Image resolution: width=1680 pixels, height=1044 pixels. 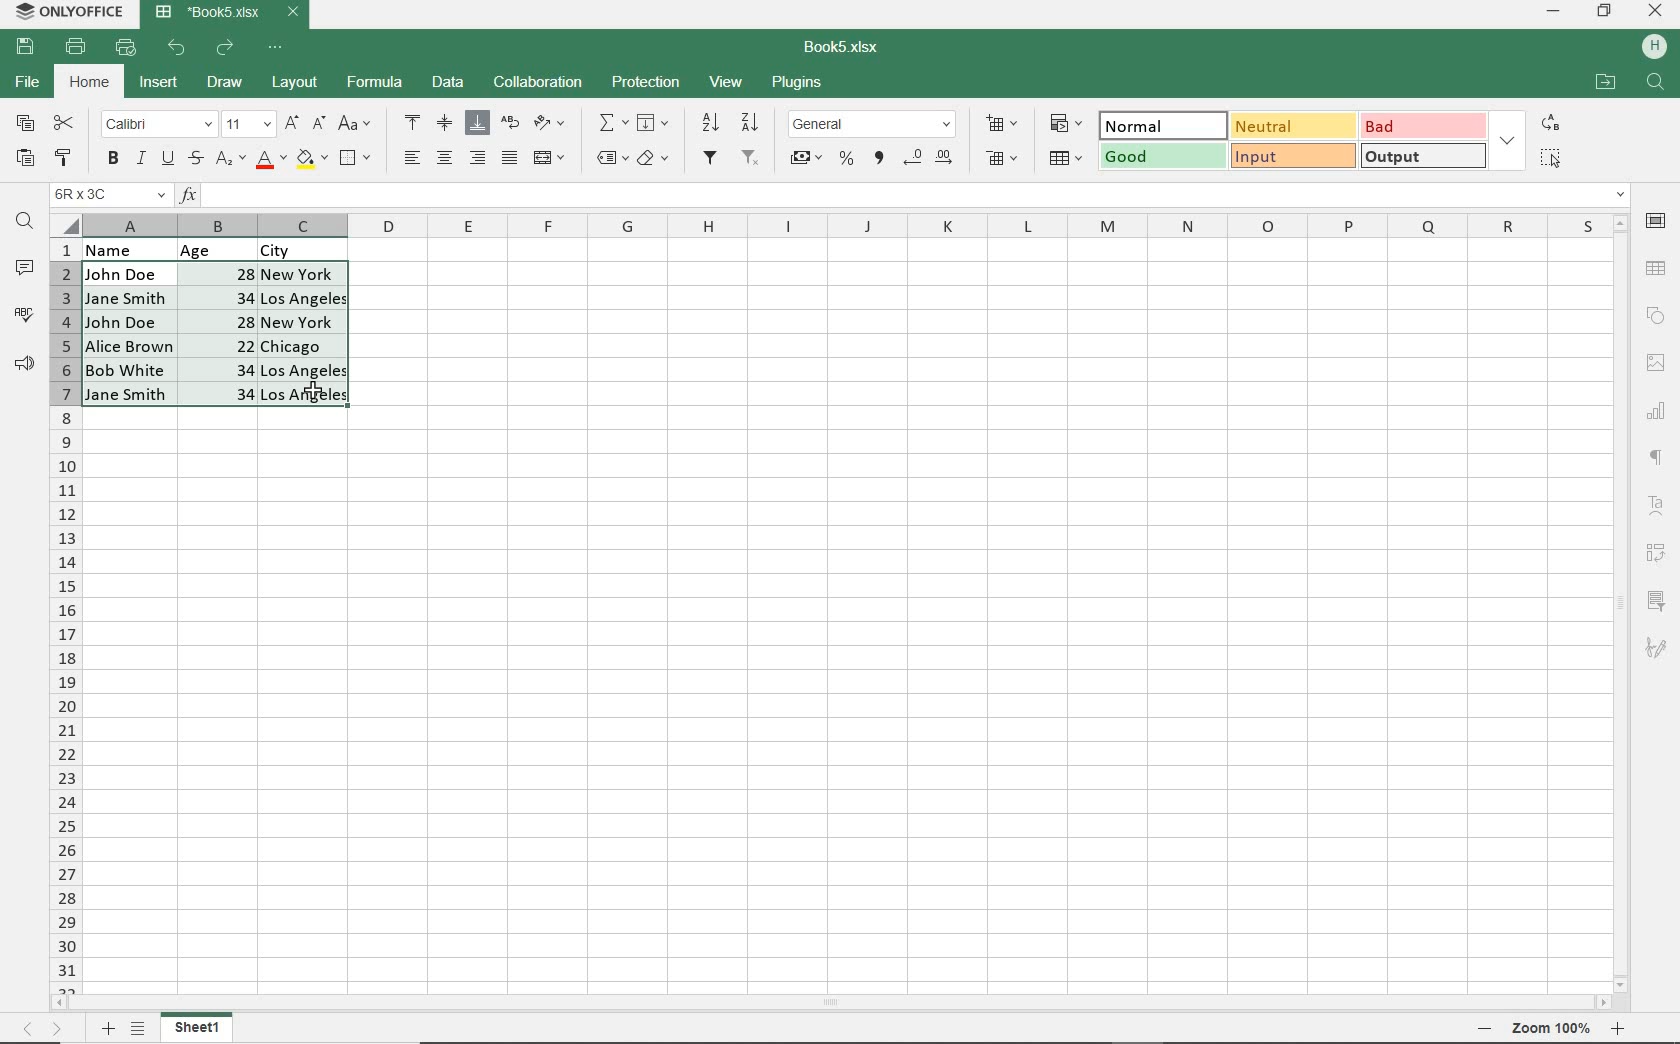 What do you see at coordinates (1657, 268) in the screenshot?
I see `TABLE` at bounding box center [1657, 268].